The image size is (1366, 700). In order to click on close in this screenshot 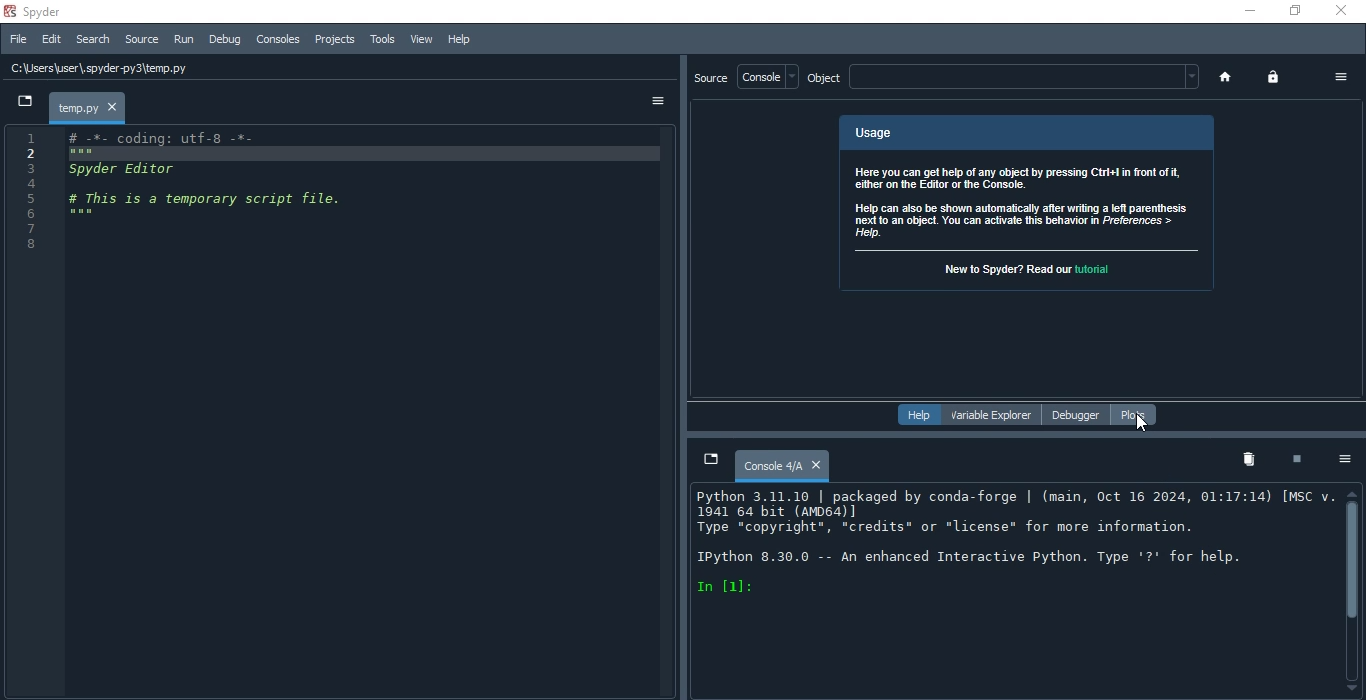, I will do `click(1343, 10)`.